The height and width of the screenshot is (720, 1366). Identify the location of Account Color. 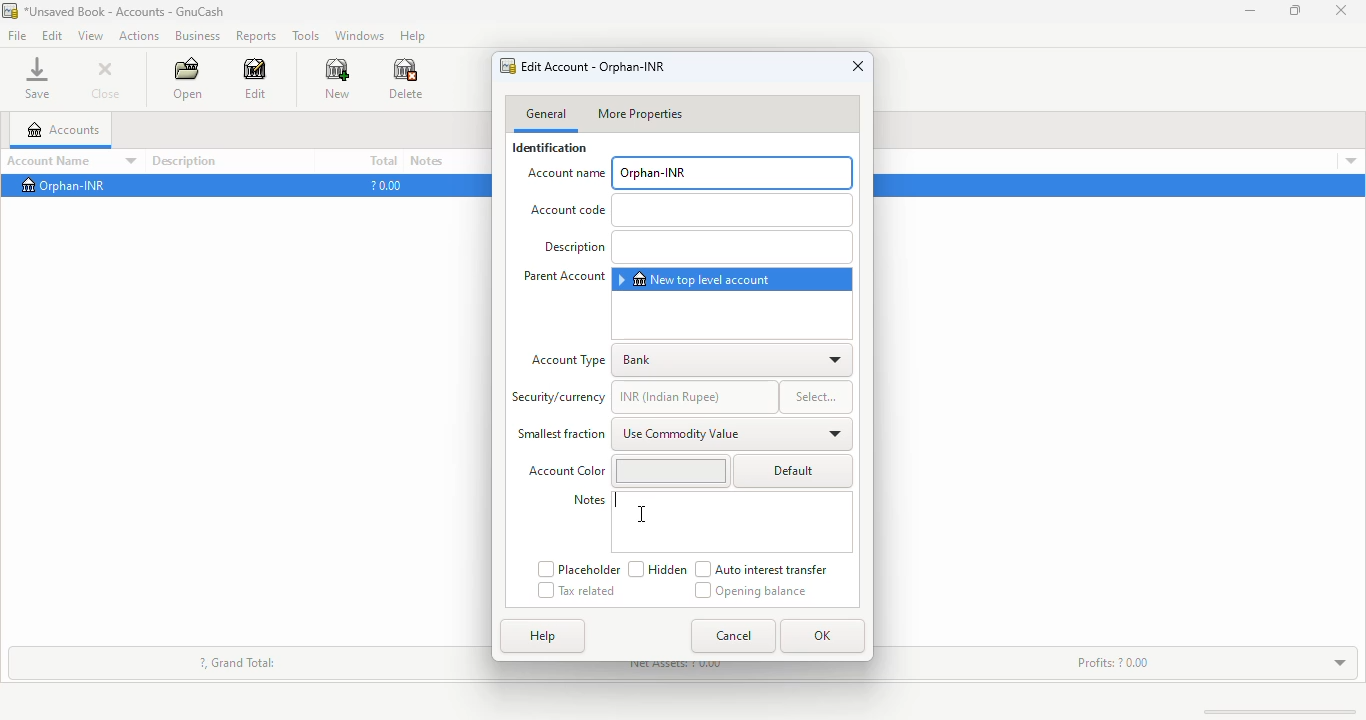
(564, 472).